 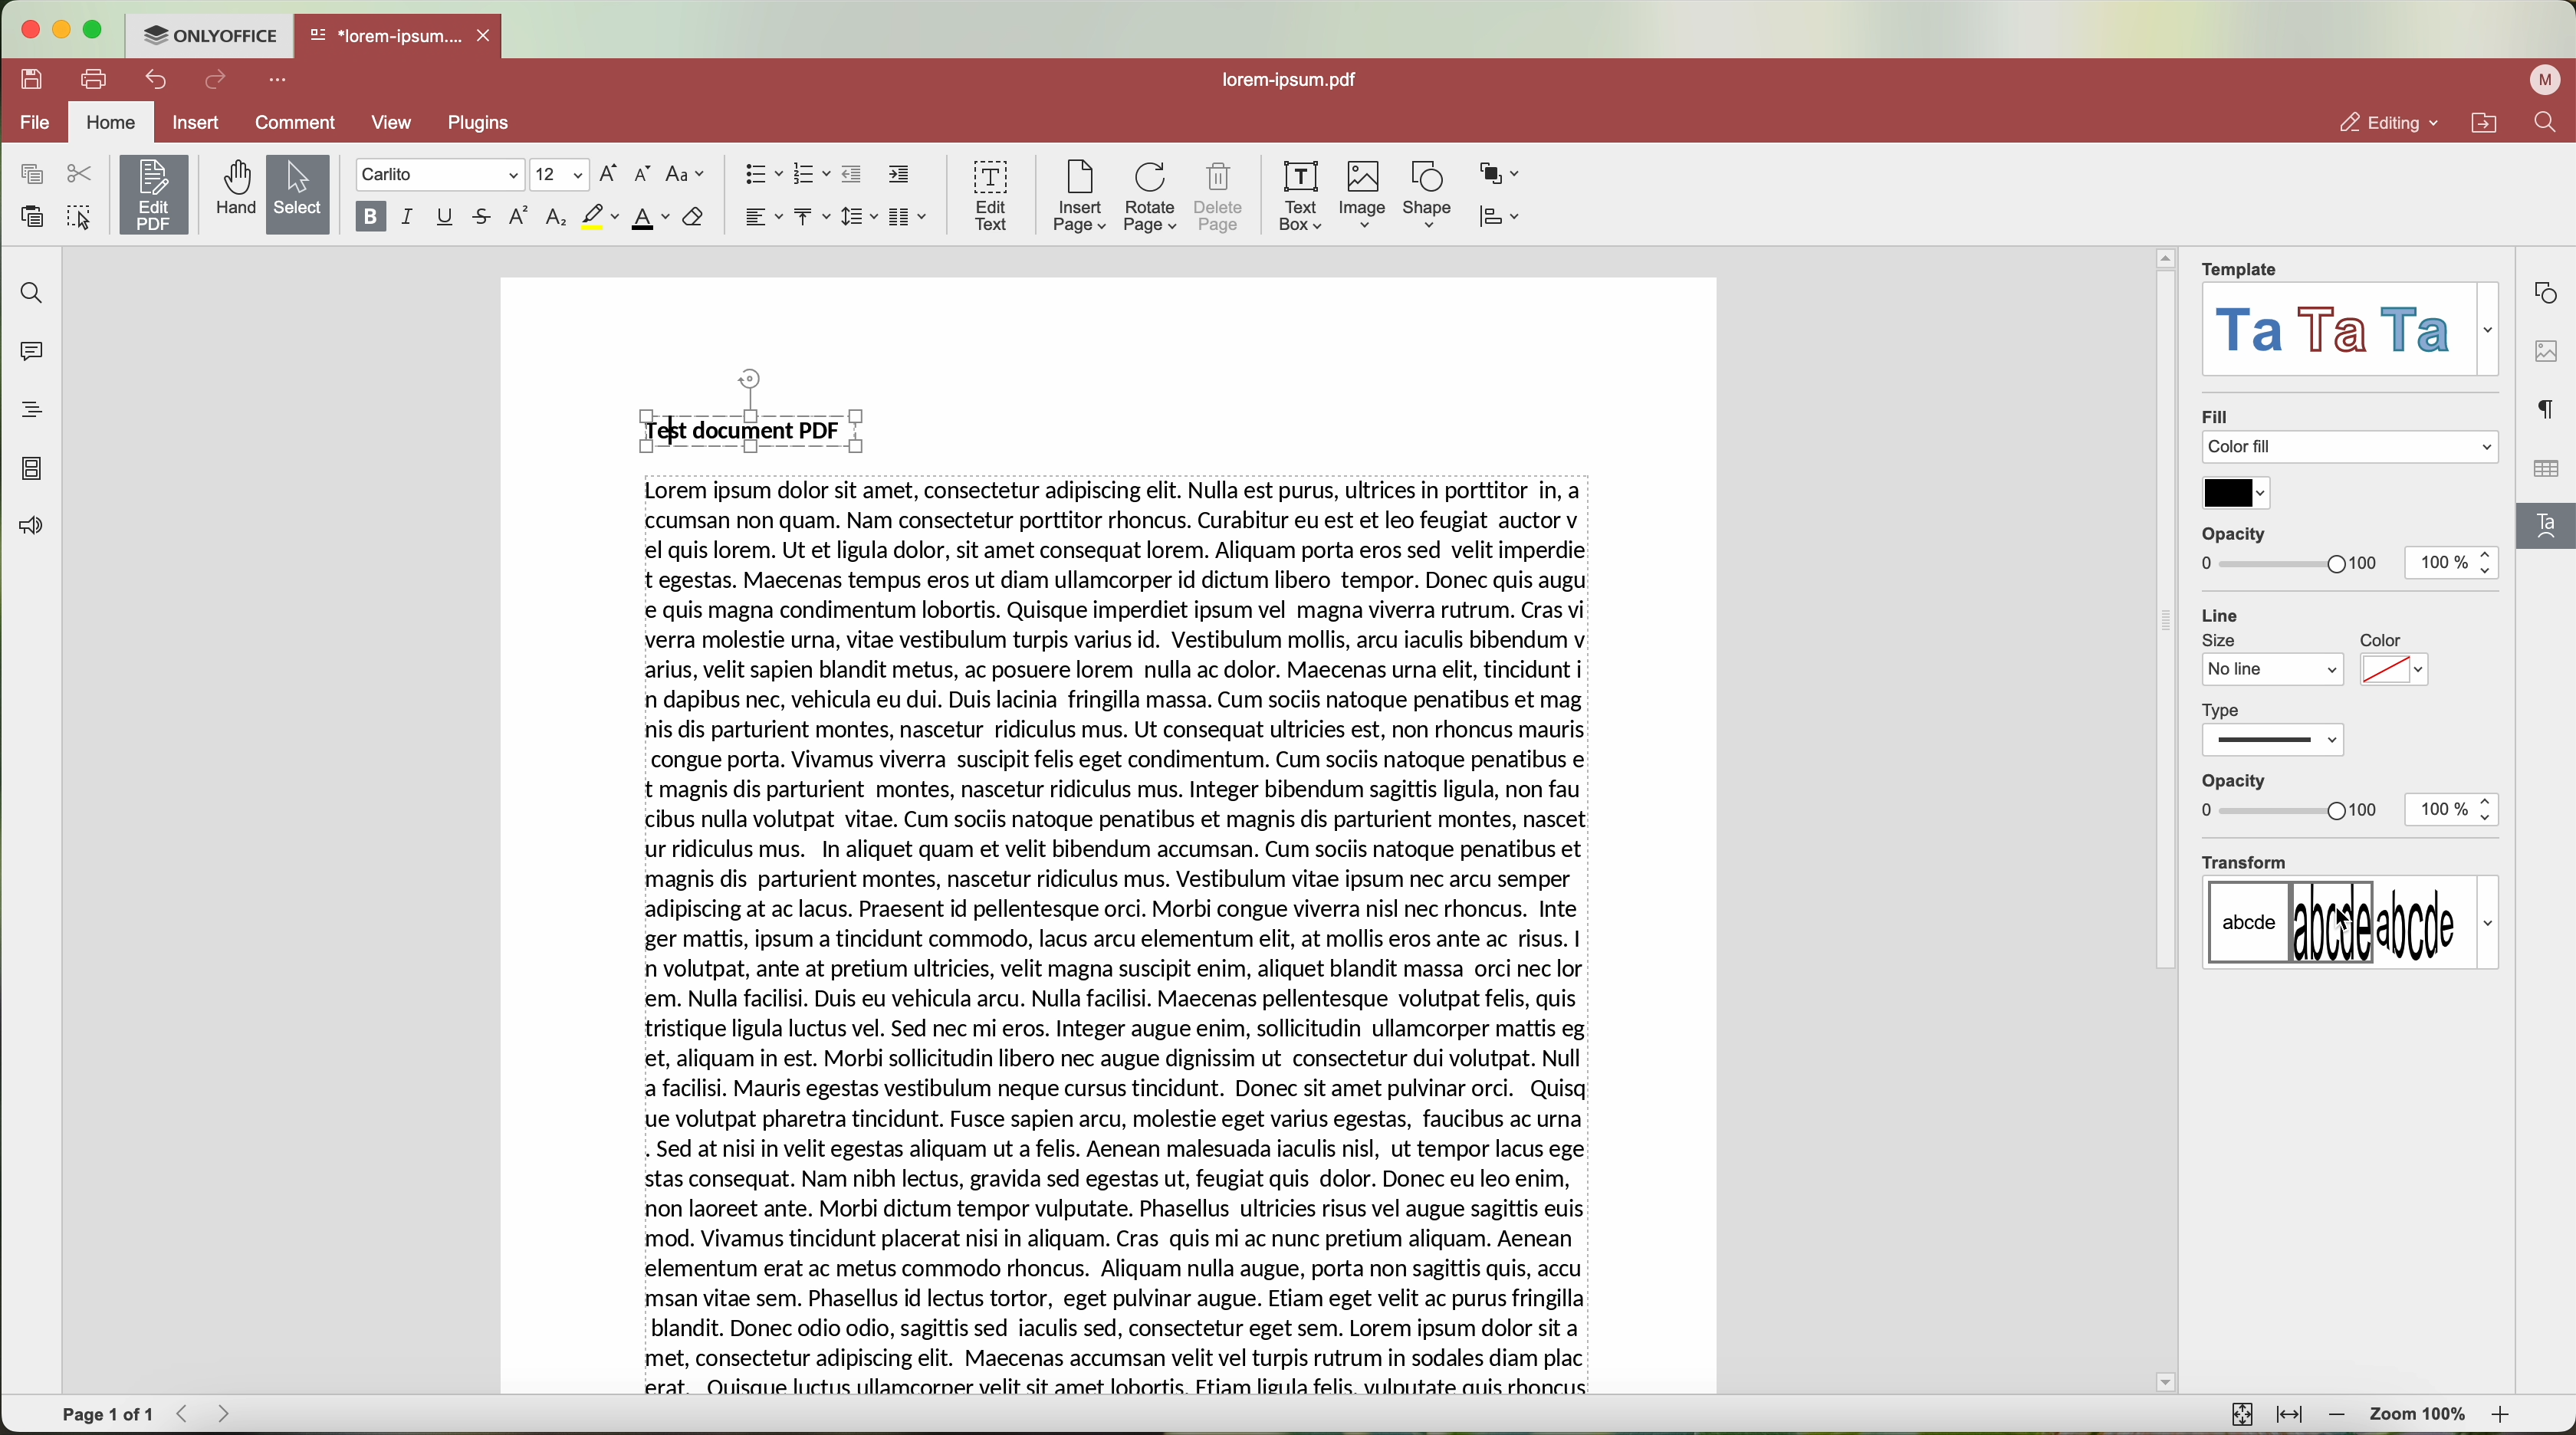 I want to click on increase indent, so click(x=899, y=175).